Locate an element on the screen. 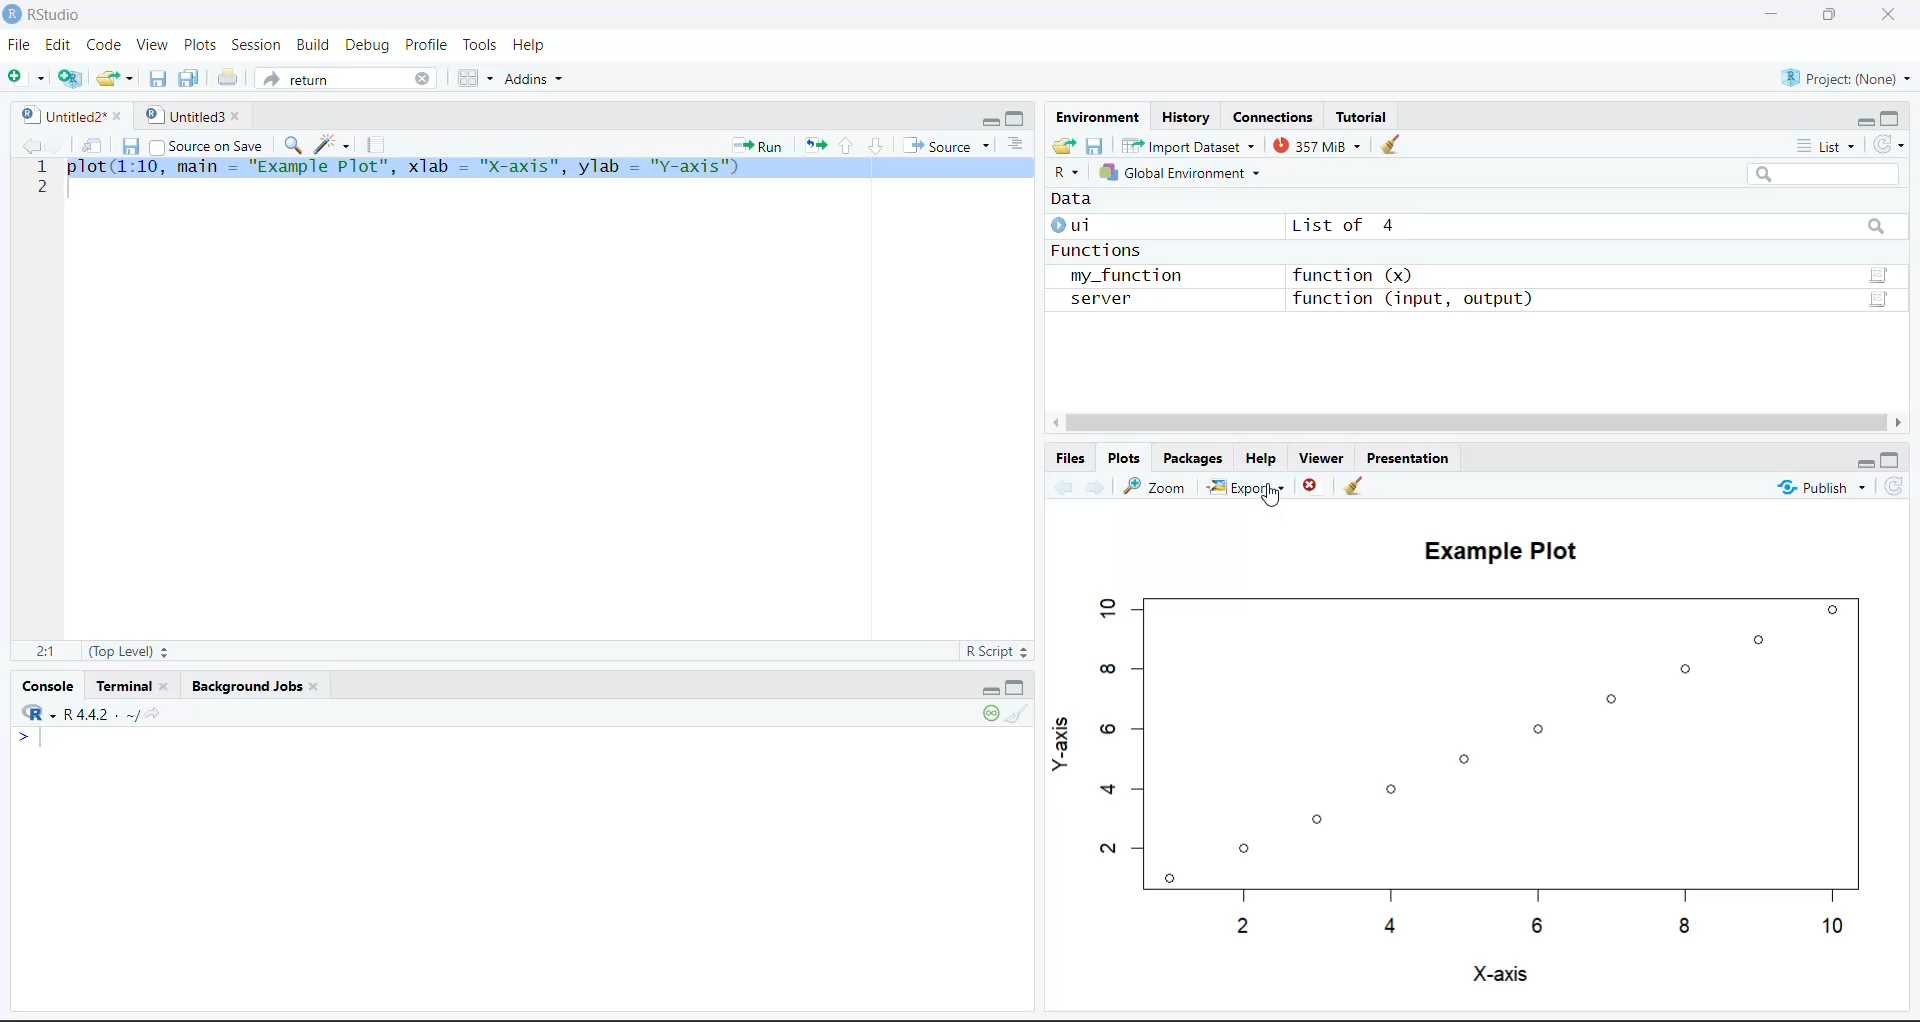 This screenshot has height=1022, width=1920. Search bar is located at coordinates (1825, 174).